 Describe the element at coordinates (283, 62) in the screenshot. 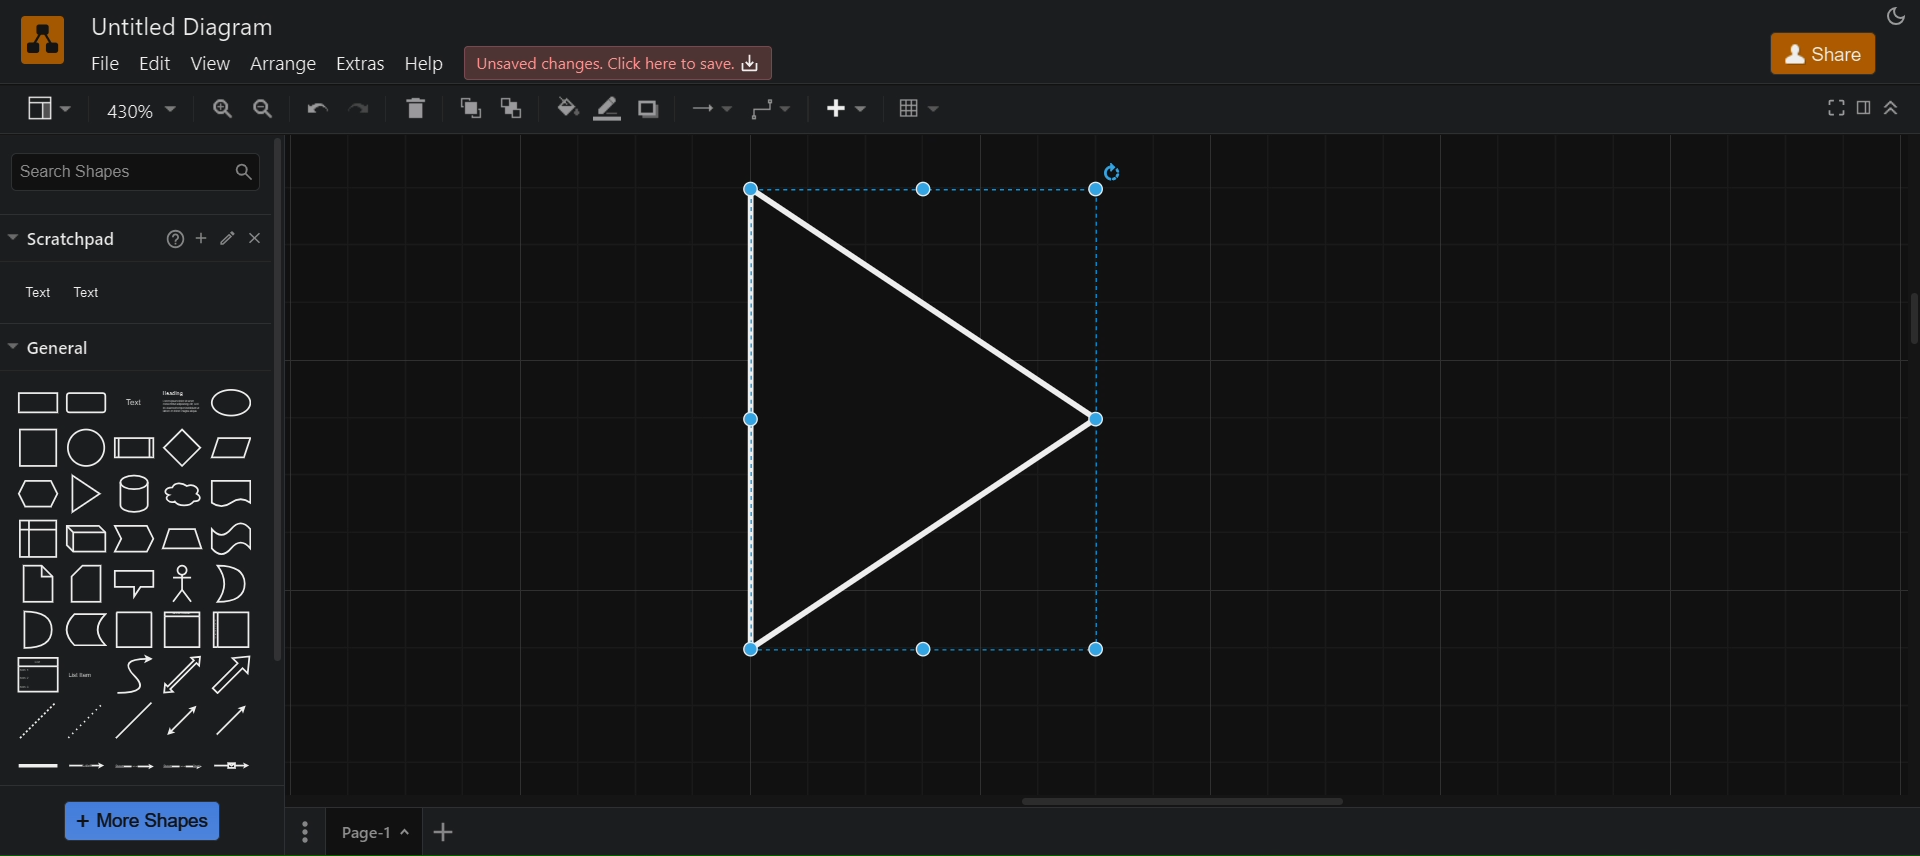

I see `arrange` at that location.